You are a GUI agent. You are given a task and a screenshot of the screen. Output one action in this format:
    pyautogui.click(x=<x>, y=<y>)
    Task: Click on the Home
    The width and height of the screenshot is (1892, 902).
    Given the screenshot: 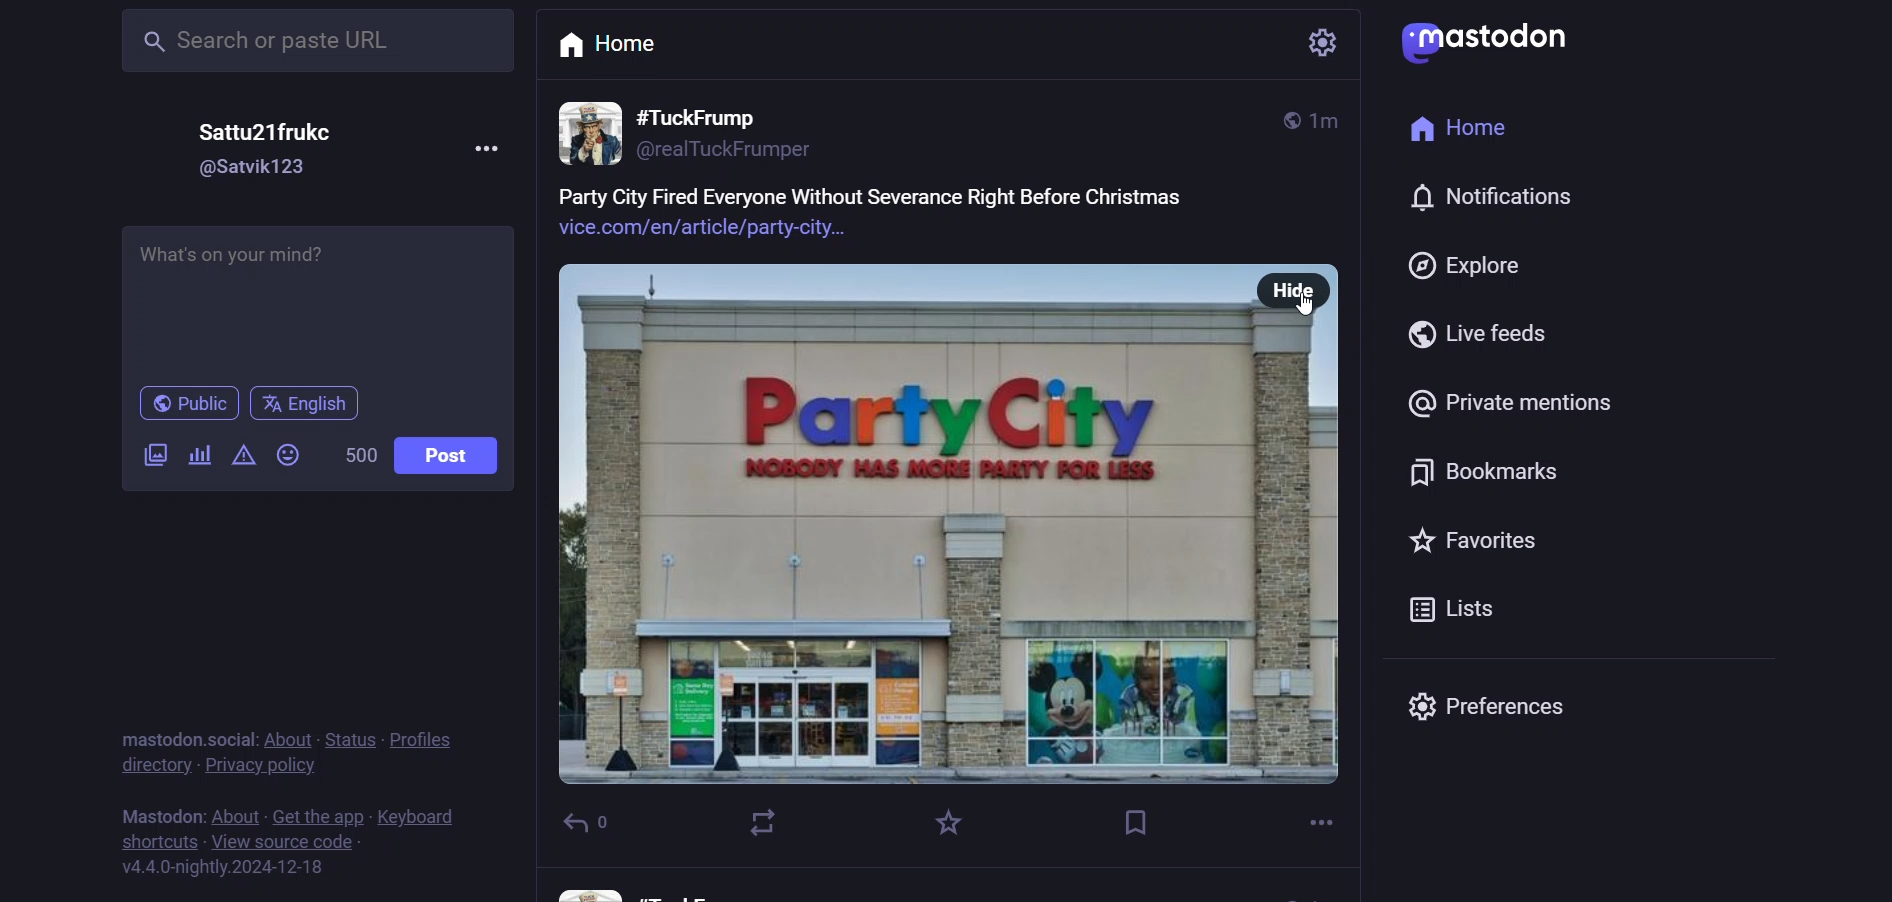 What is the action you would take?
    pyautogui.click(x=1461, y=130)
    